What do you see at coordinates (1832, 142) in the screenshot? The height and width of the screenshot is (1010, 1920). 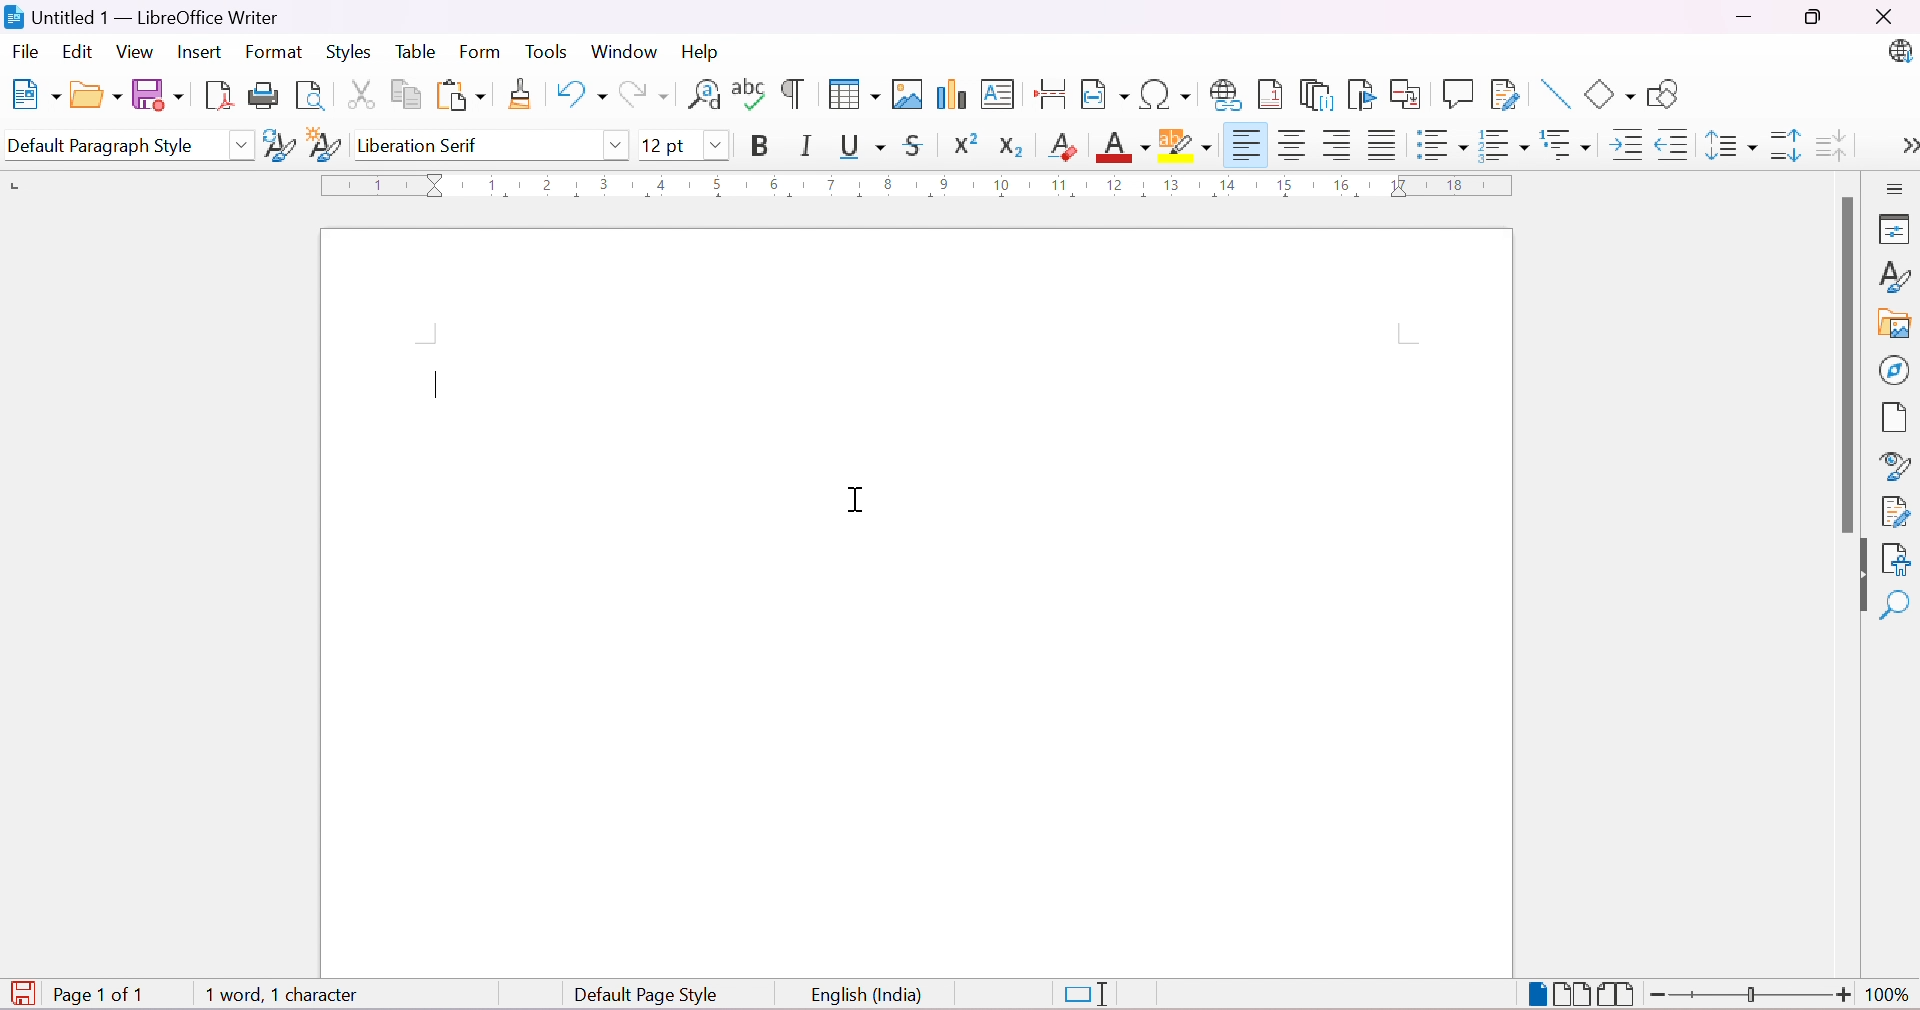 I see `Decrease Paragraph Spacing` at bounding box center [1832, 142].